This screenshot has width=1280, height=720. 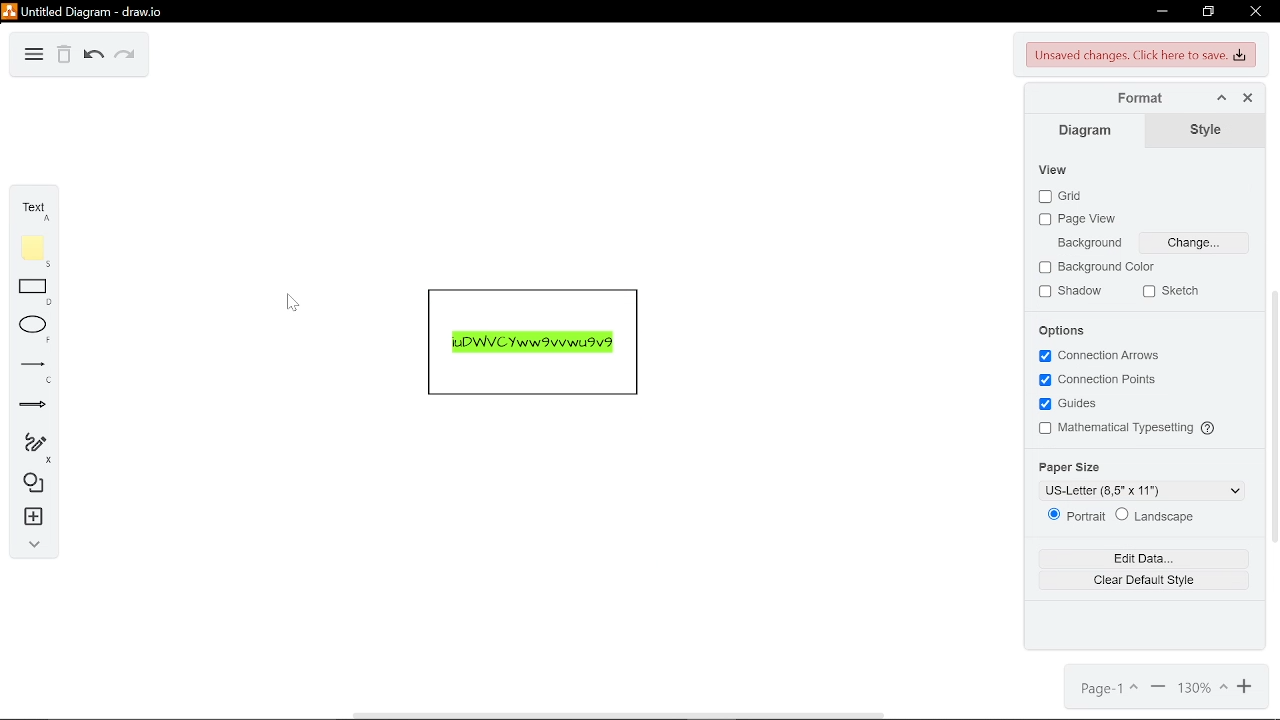 I want to click on sketch, so click(x=1174, y=292).